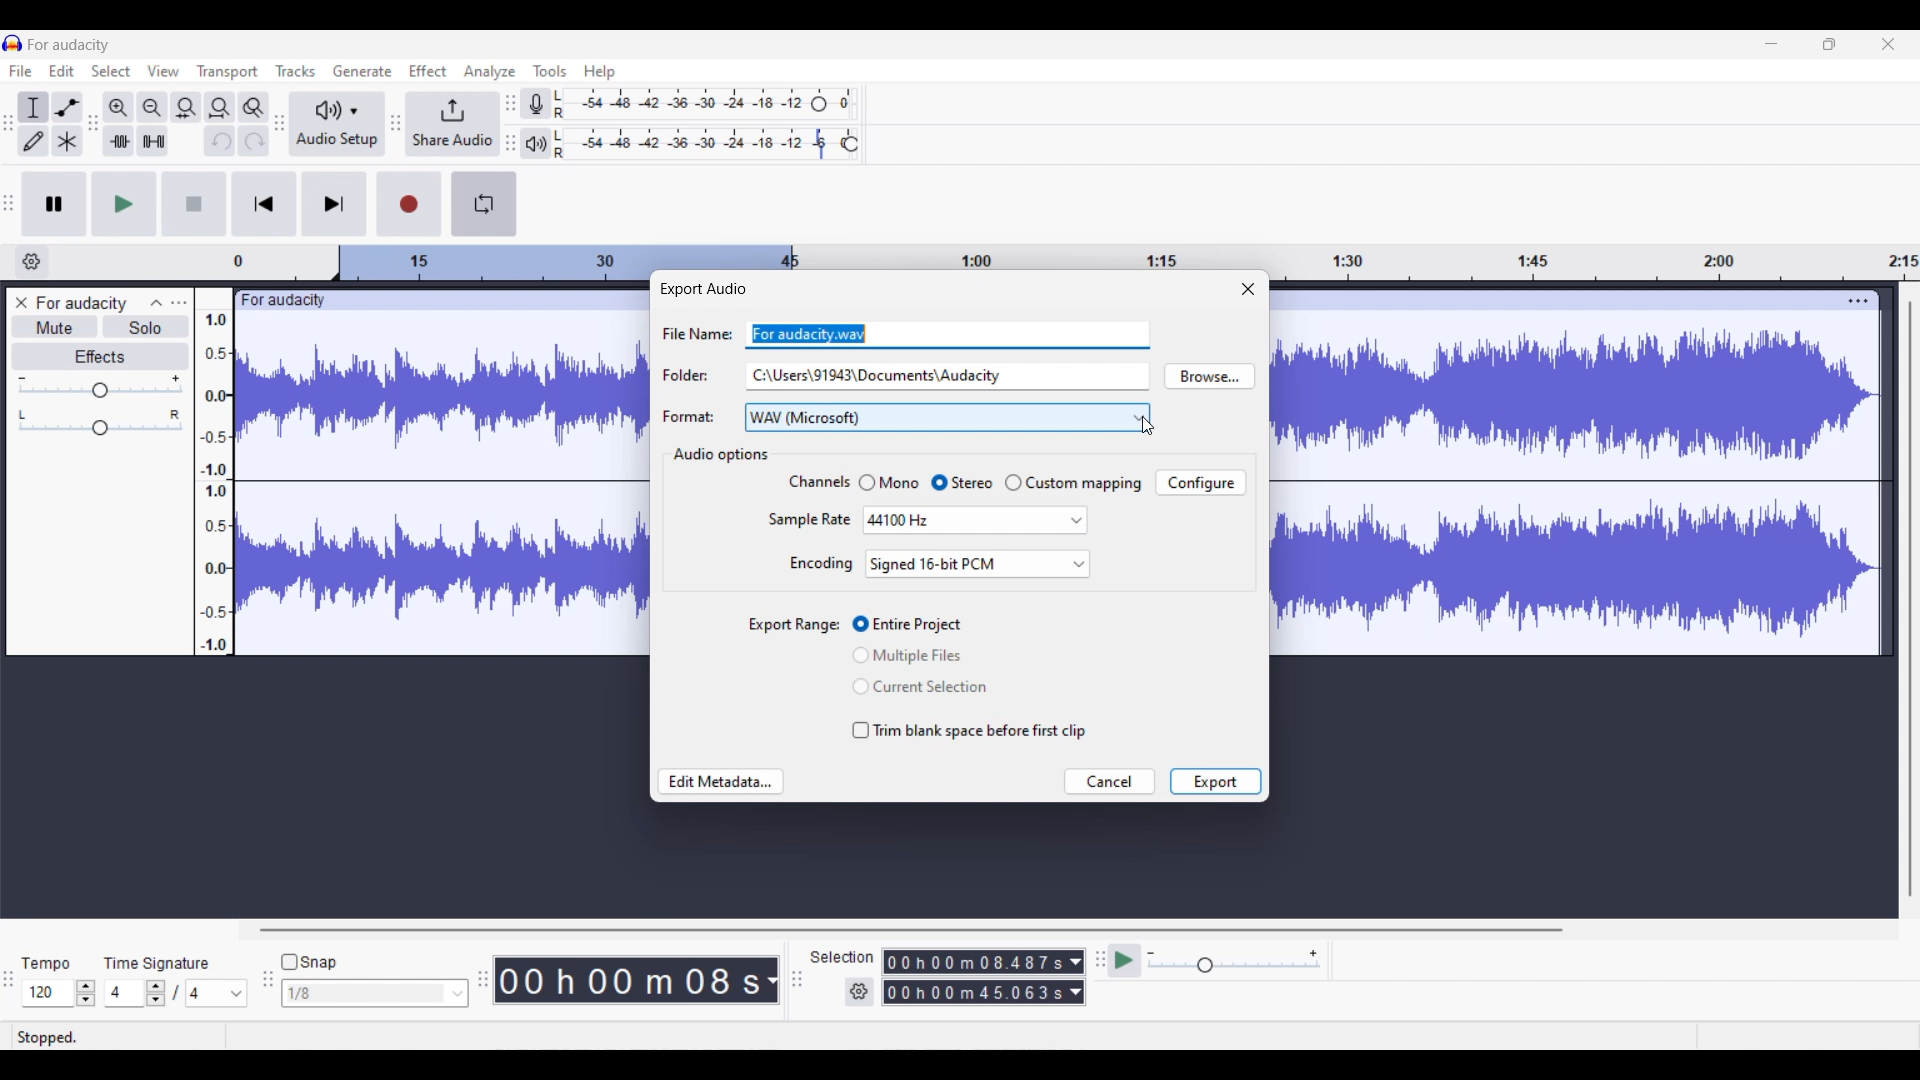 Image resolution: width=1920 pixels, height=1080 pixels. What do you see at coordinates (624, 980) in the screenshot?
I see `Current timestamp of track` at bounding box center [624, 980].